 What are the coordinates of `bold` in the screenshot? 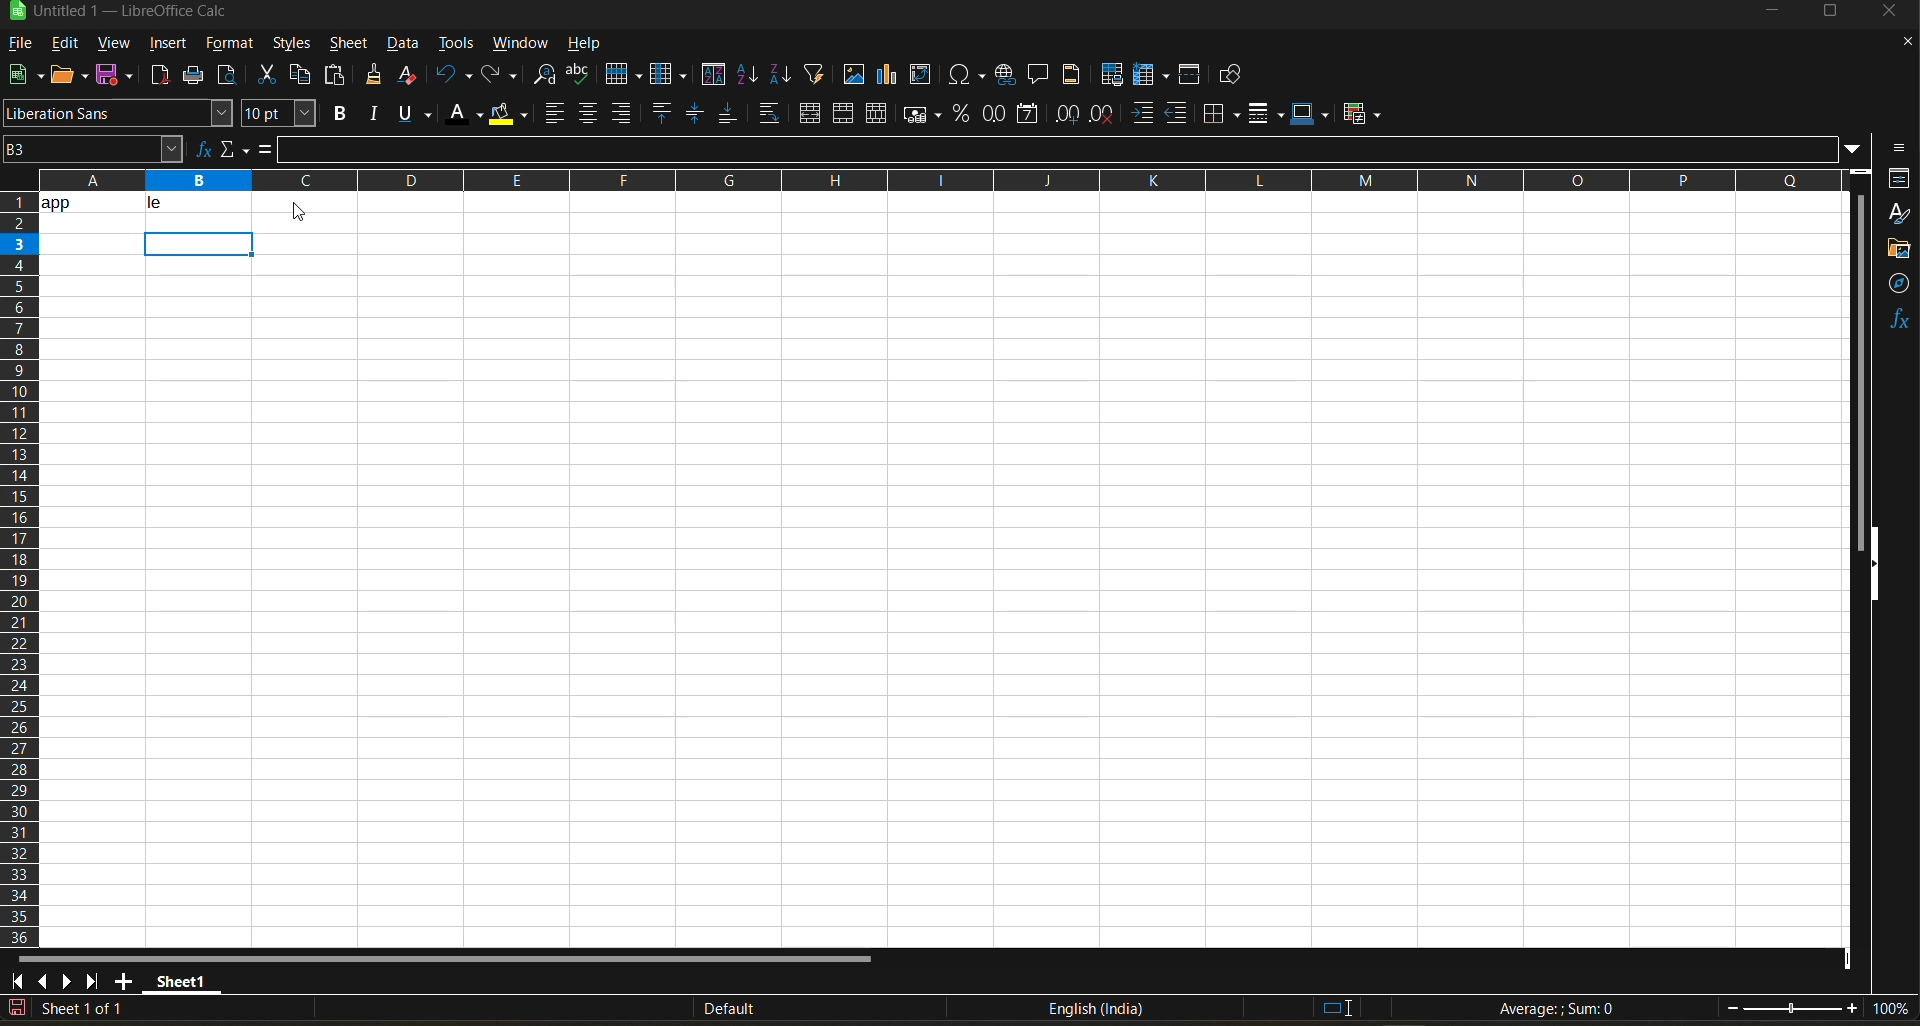 It's located at (337, 114).